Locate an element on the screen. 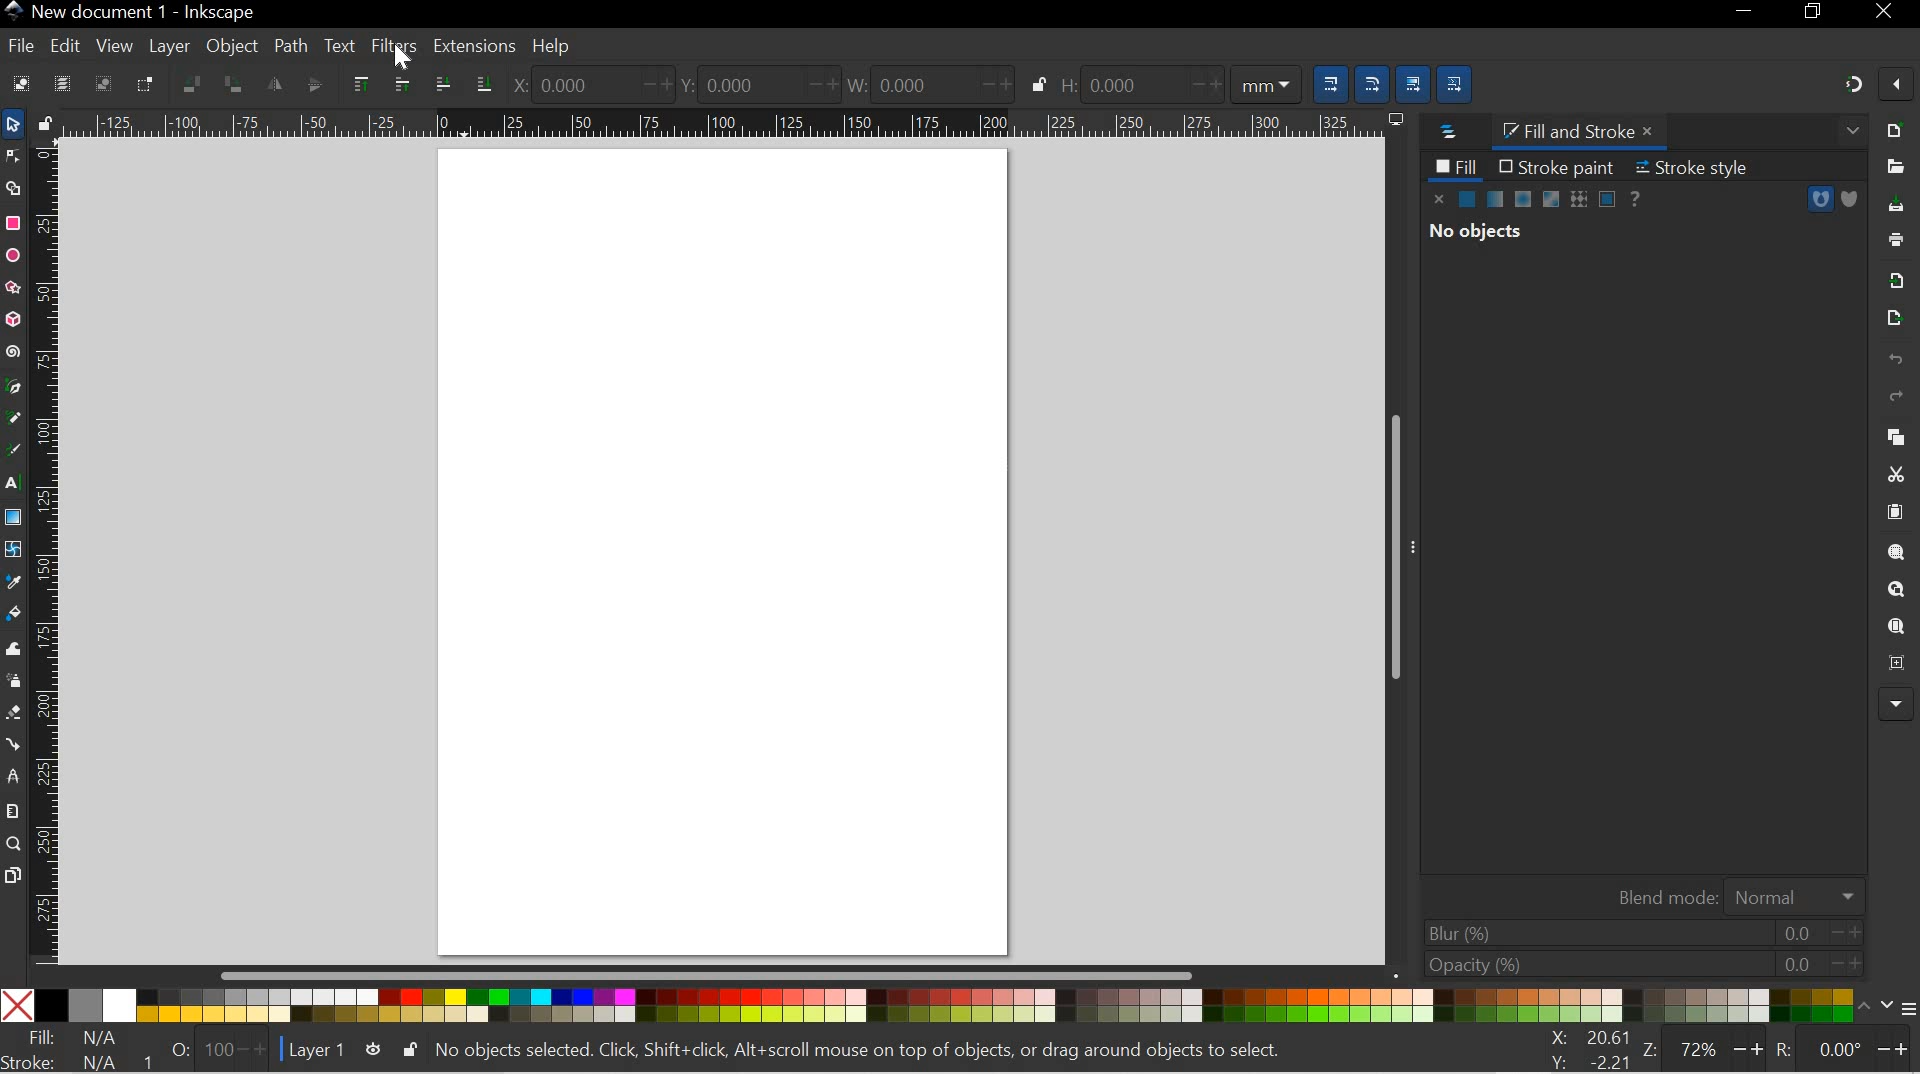 The width and height of the screenshot is (1920, 1074). LOCK OBJECT is located at coordinates (1037, 84).